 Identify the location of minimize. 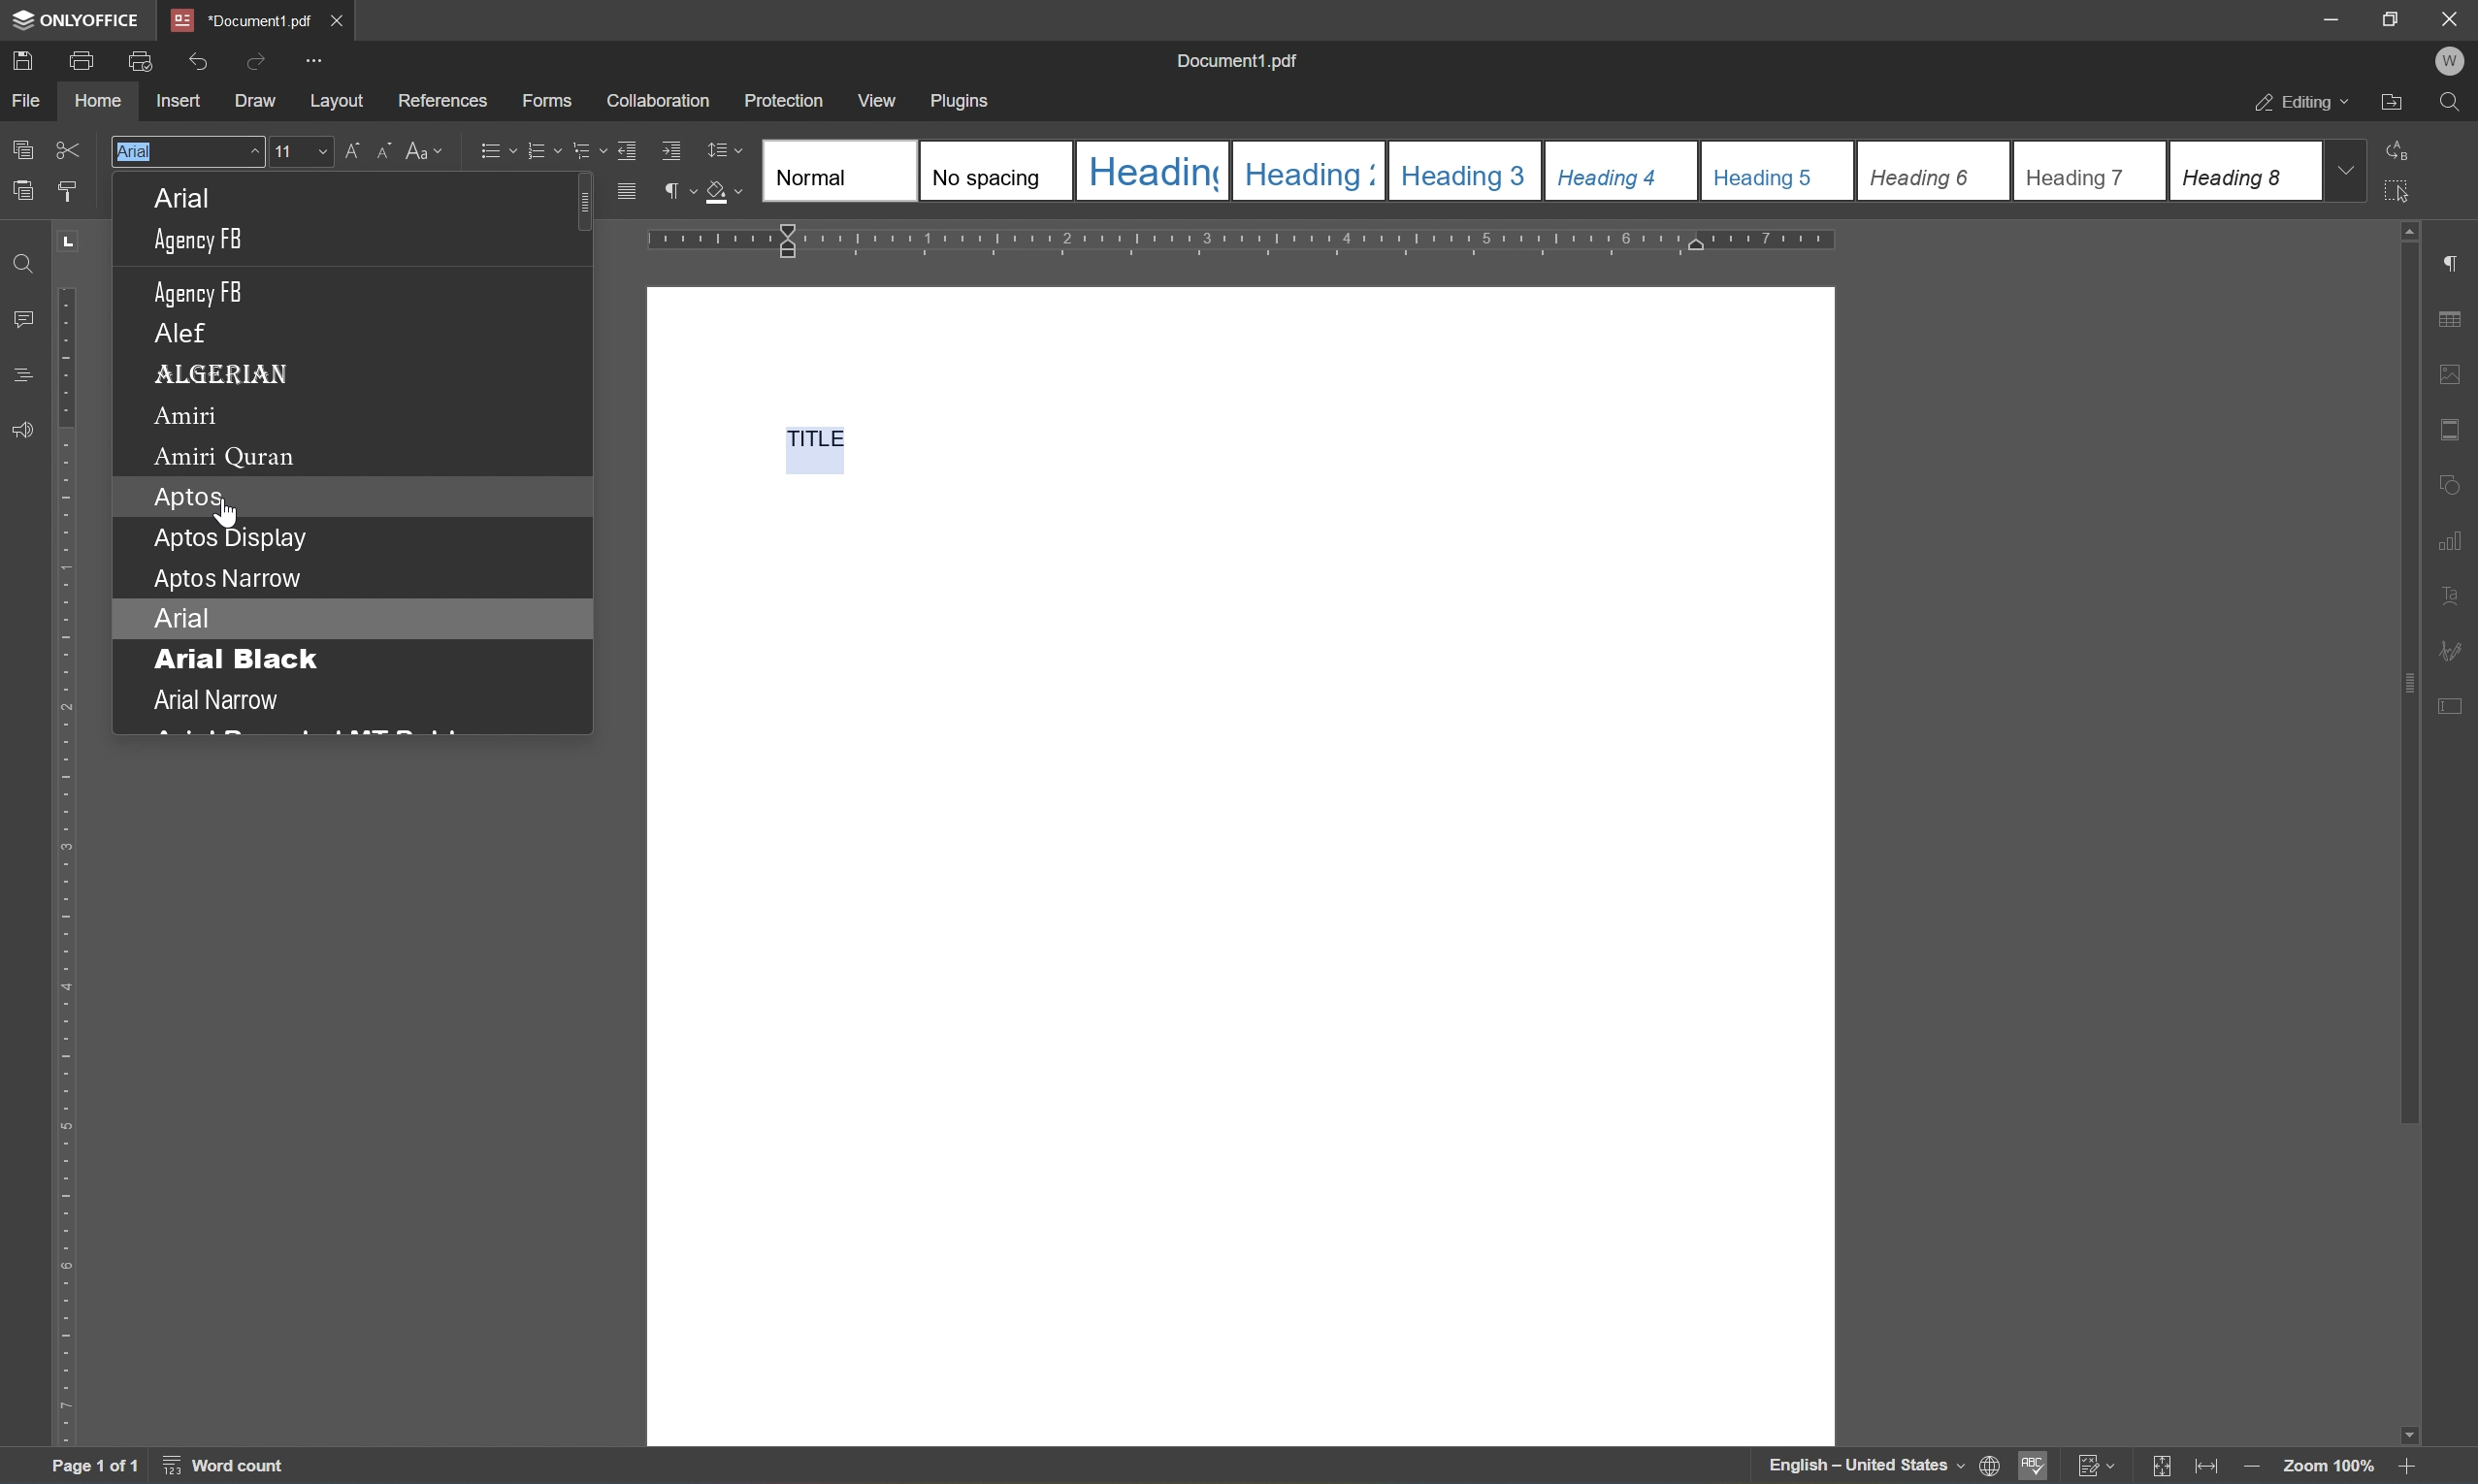
(2330, 20).